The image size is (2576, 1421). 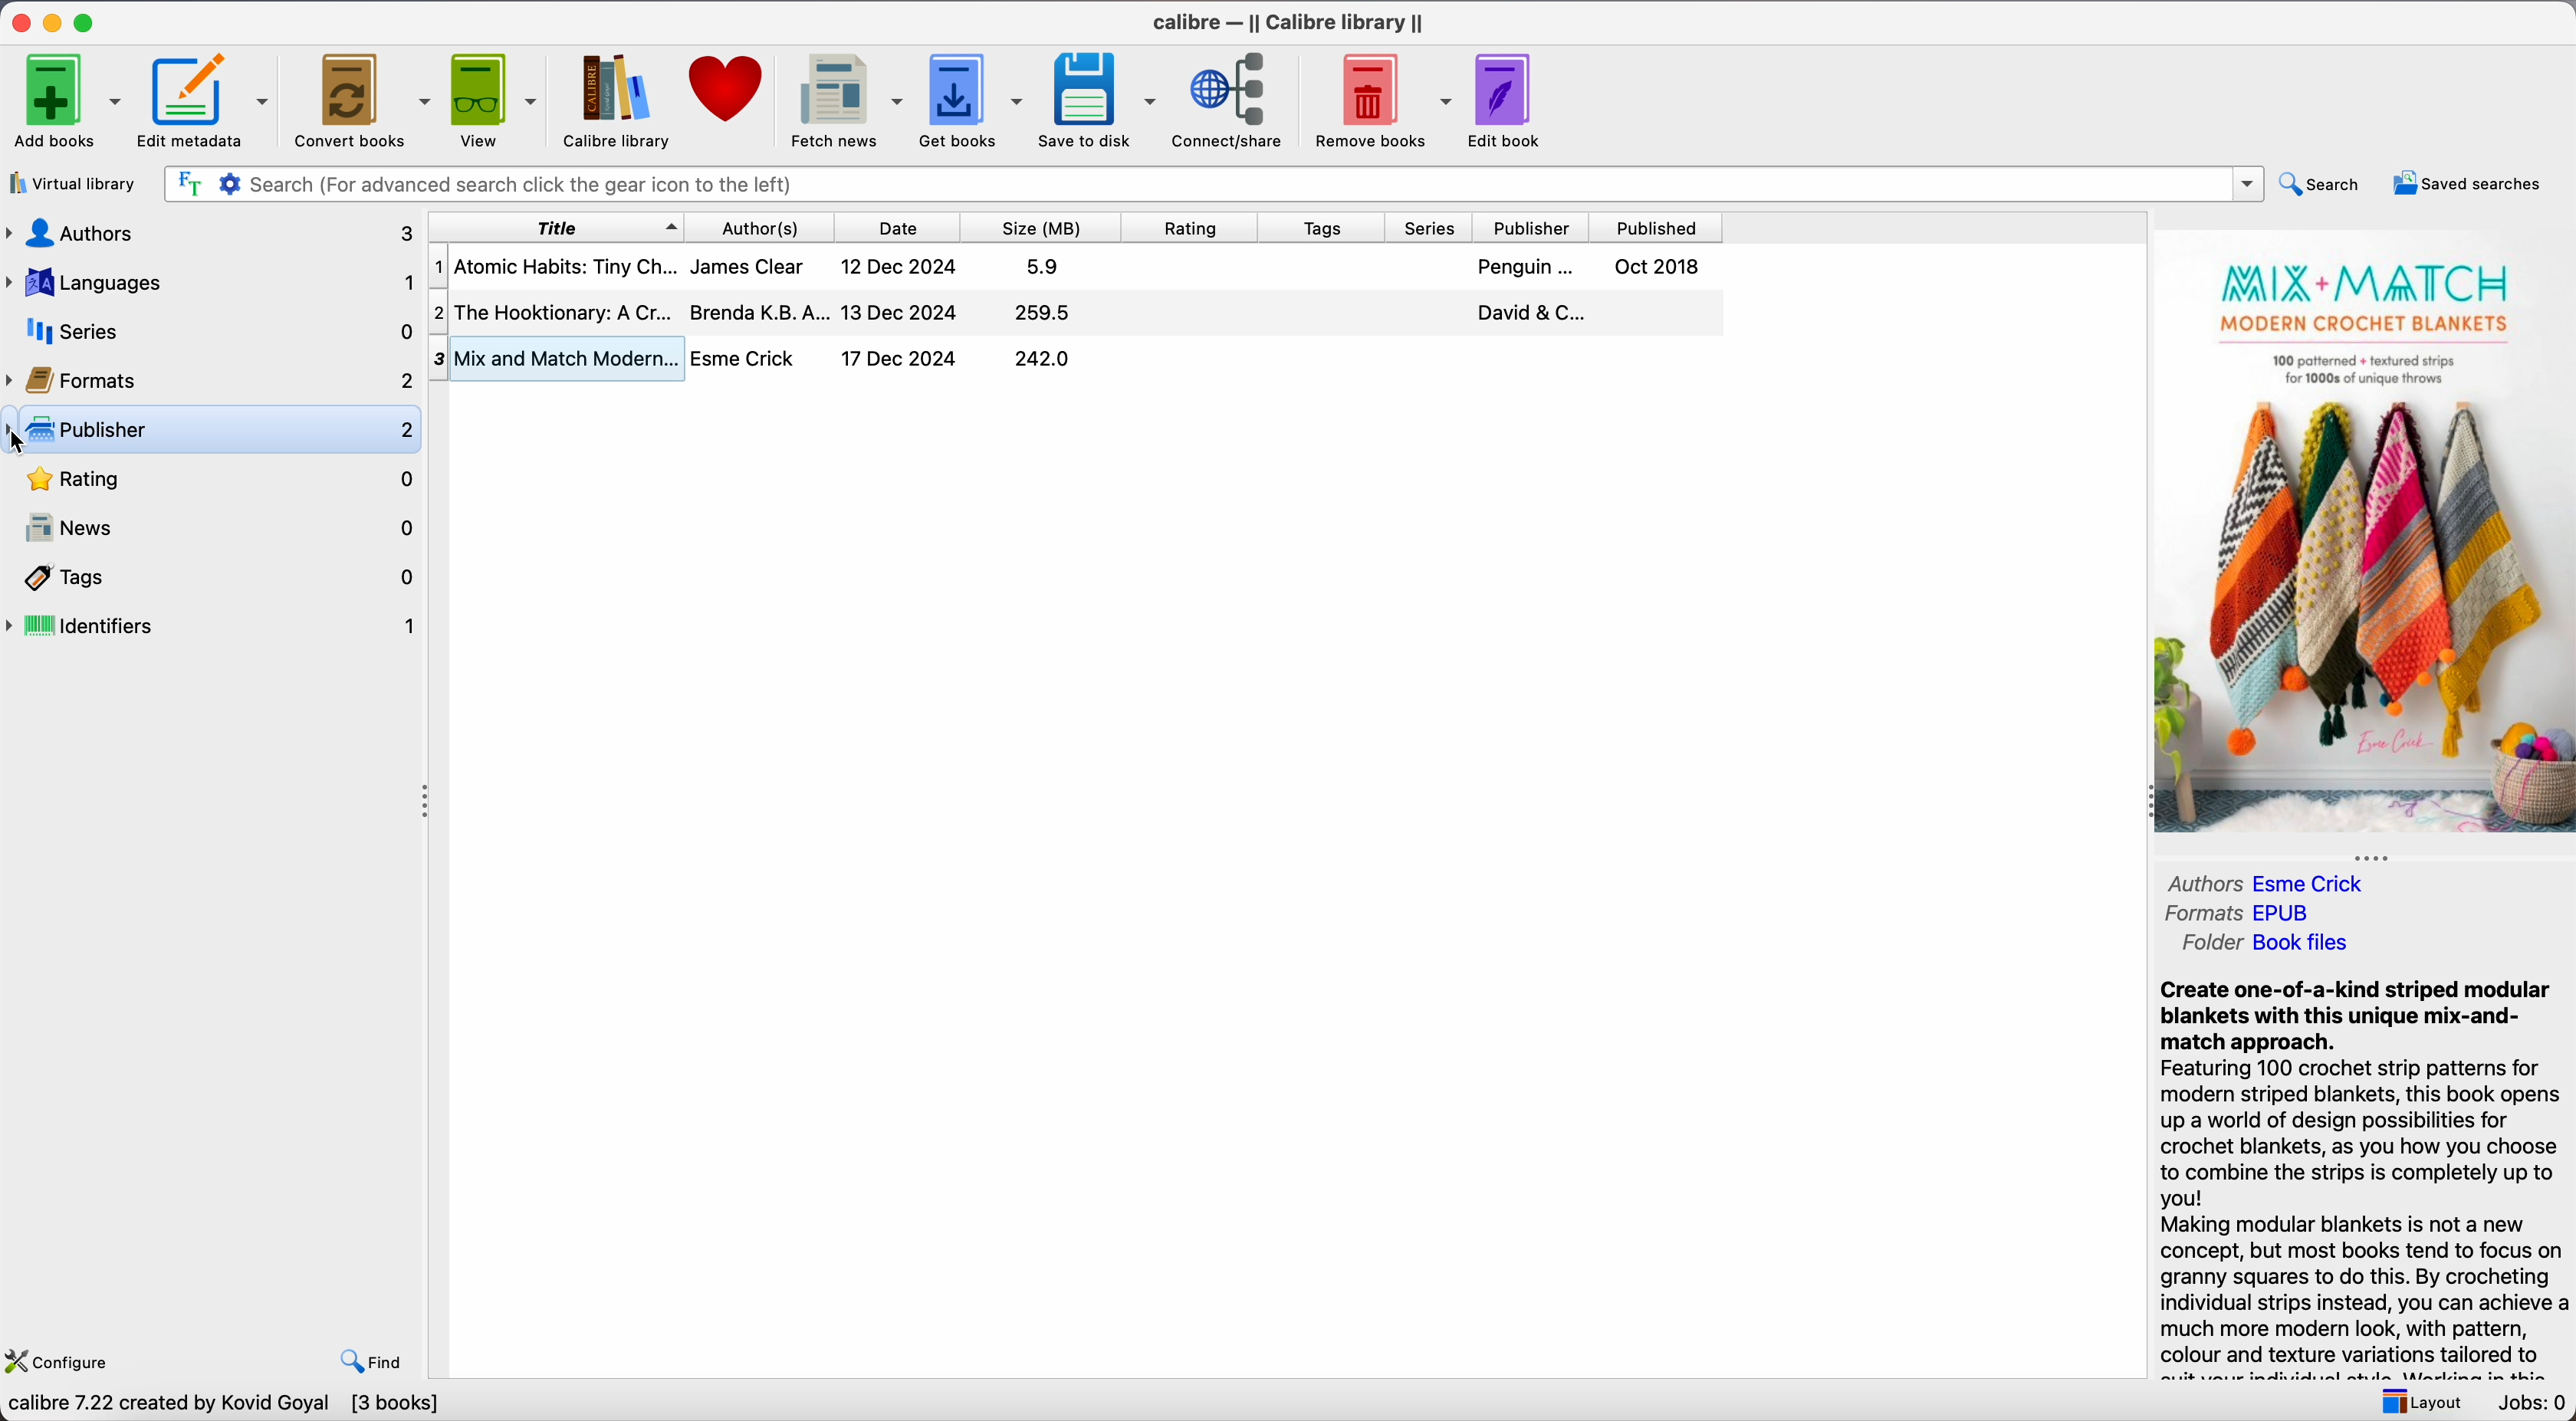 What do you see at coordinates (1434, 228) in the screenshot?
I see `series` at bounding box center [1434, 228].